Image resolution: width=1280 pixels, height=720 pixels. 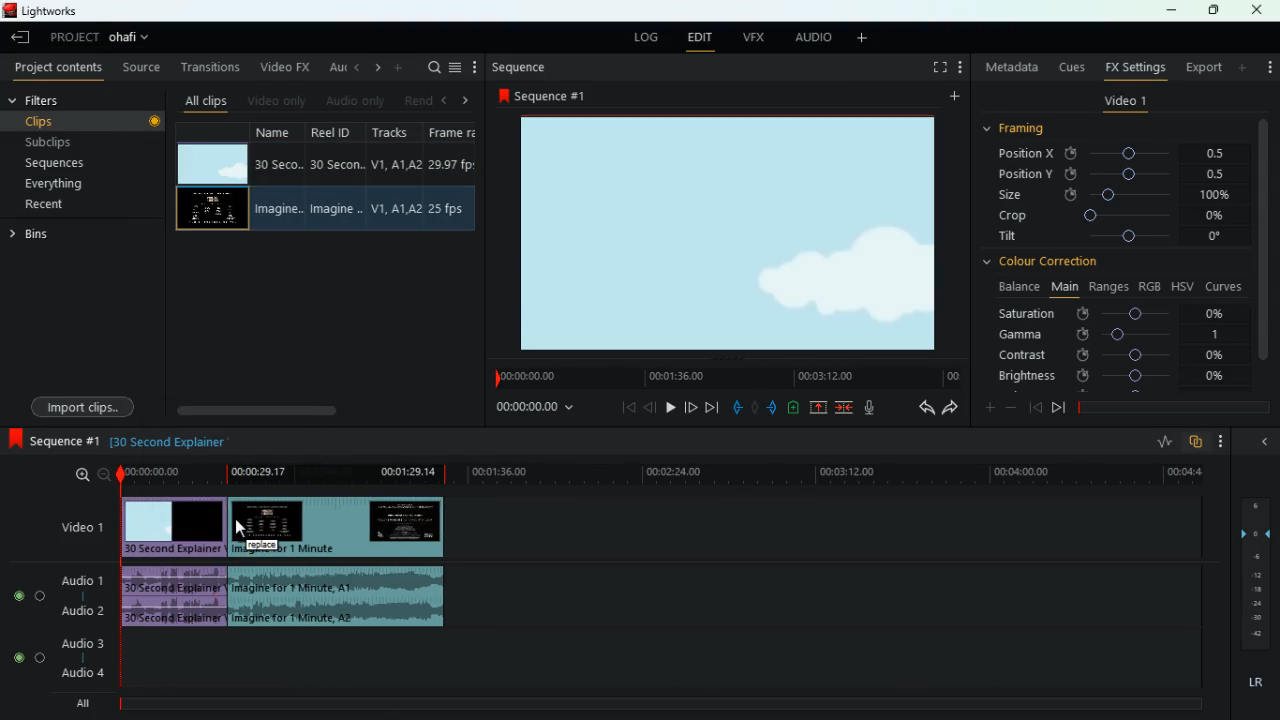 I want to click on up, so click(x=819, y=409).